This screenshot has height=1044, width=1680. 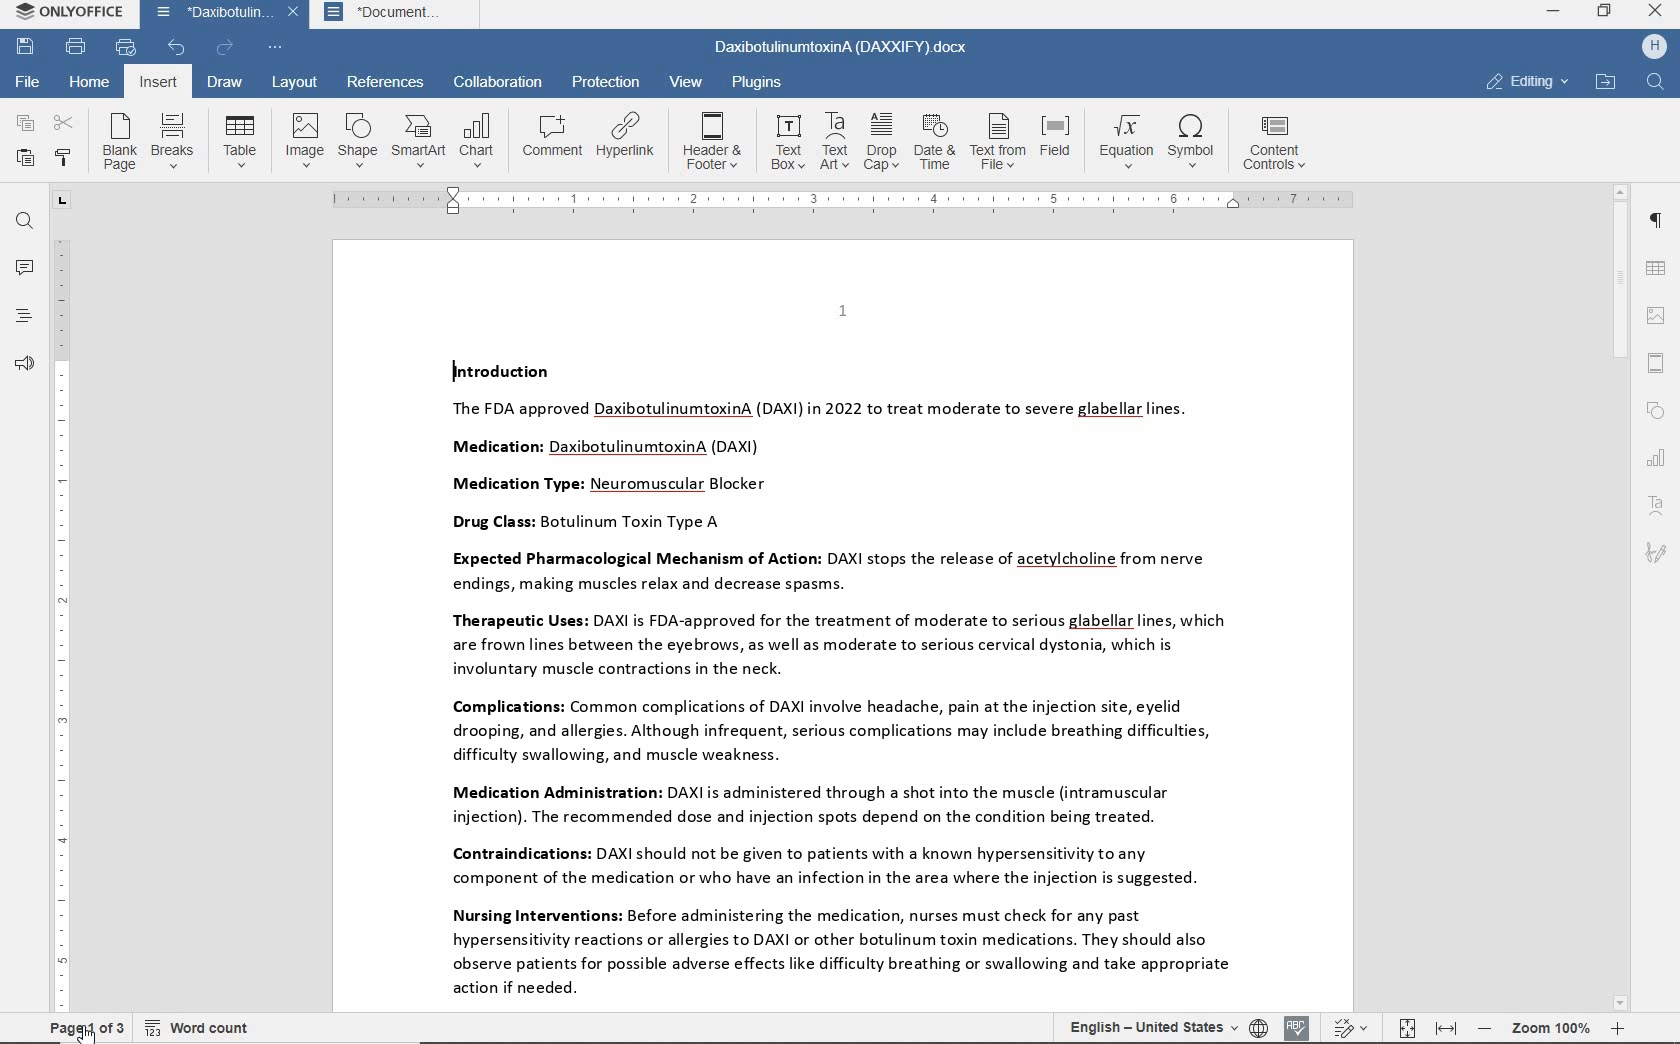 What do you see at coordinates (26, 224) in the screenshot?
I see `find` at bounding box center [26, 224].